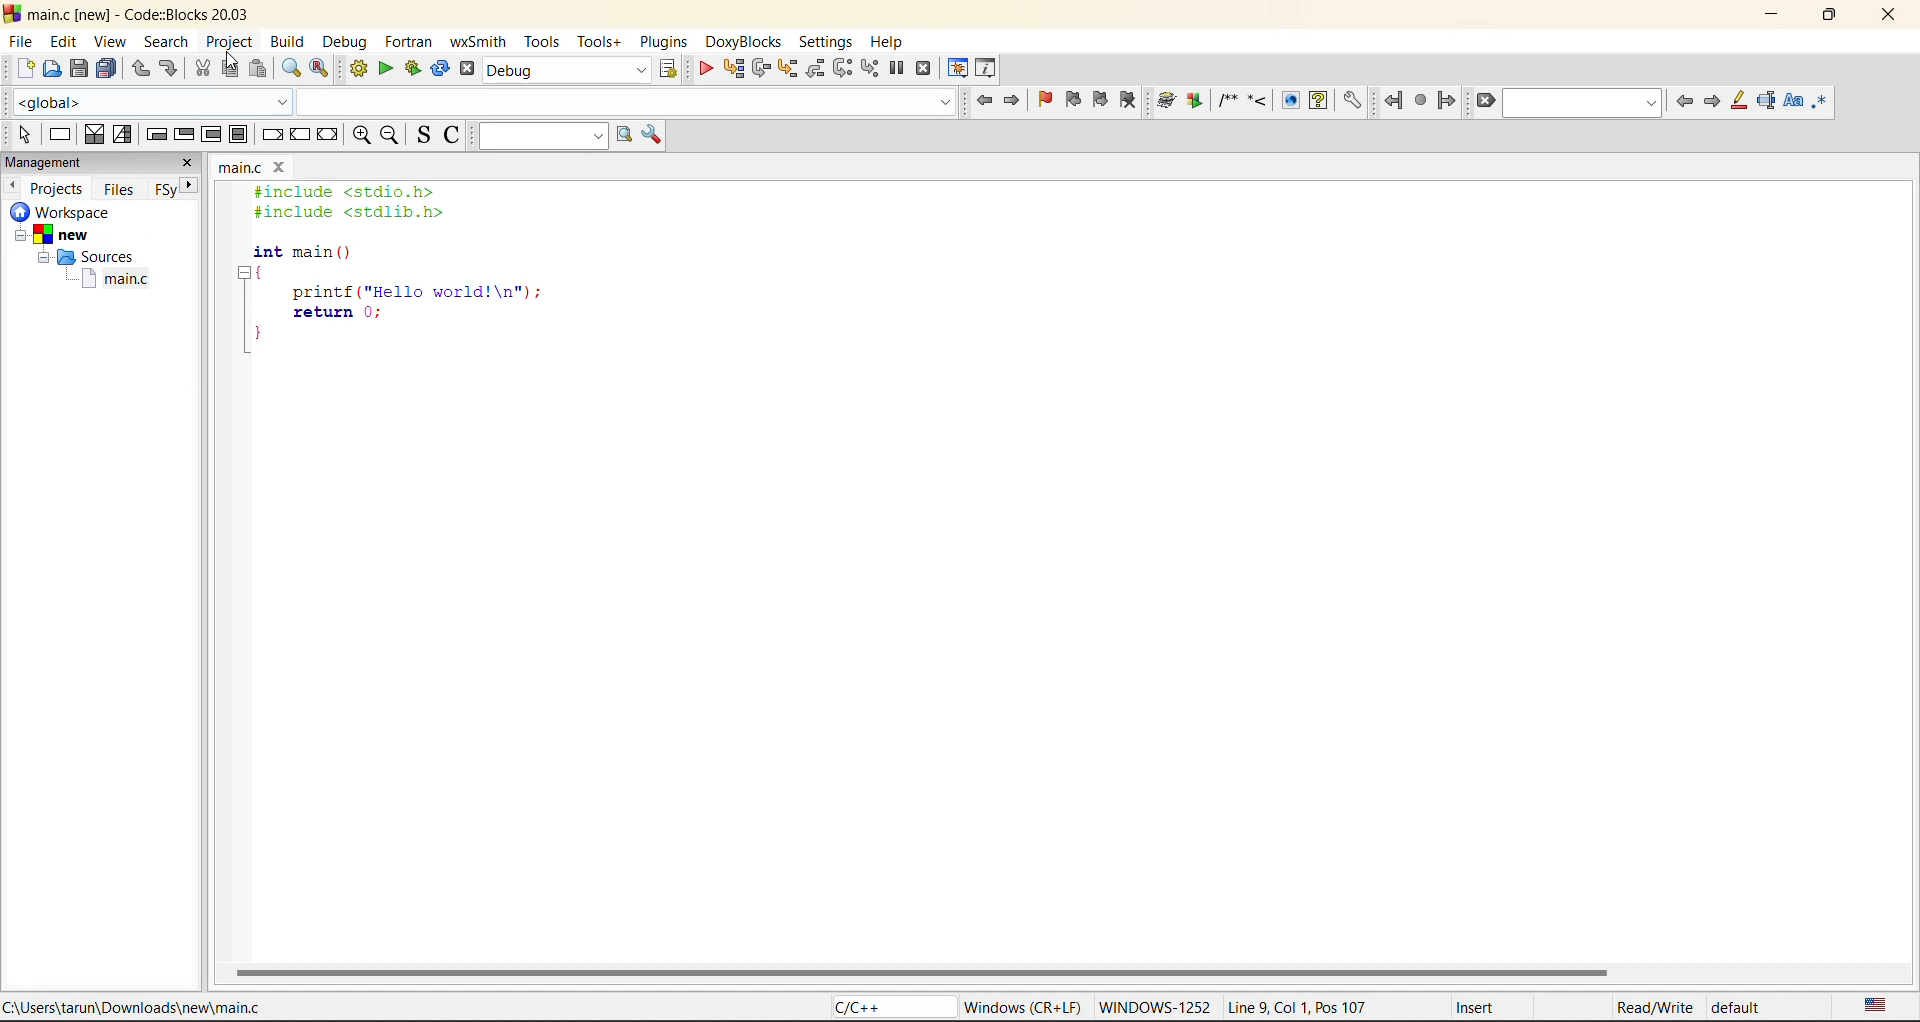  What do you see at coordinates (82, 69) in the screenshot?
I see `save` at bounding box center [82, 69].